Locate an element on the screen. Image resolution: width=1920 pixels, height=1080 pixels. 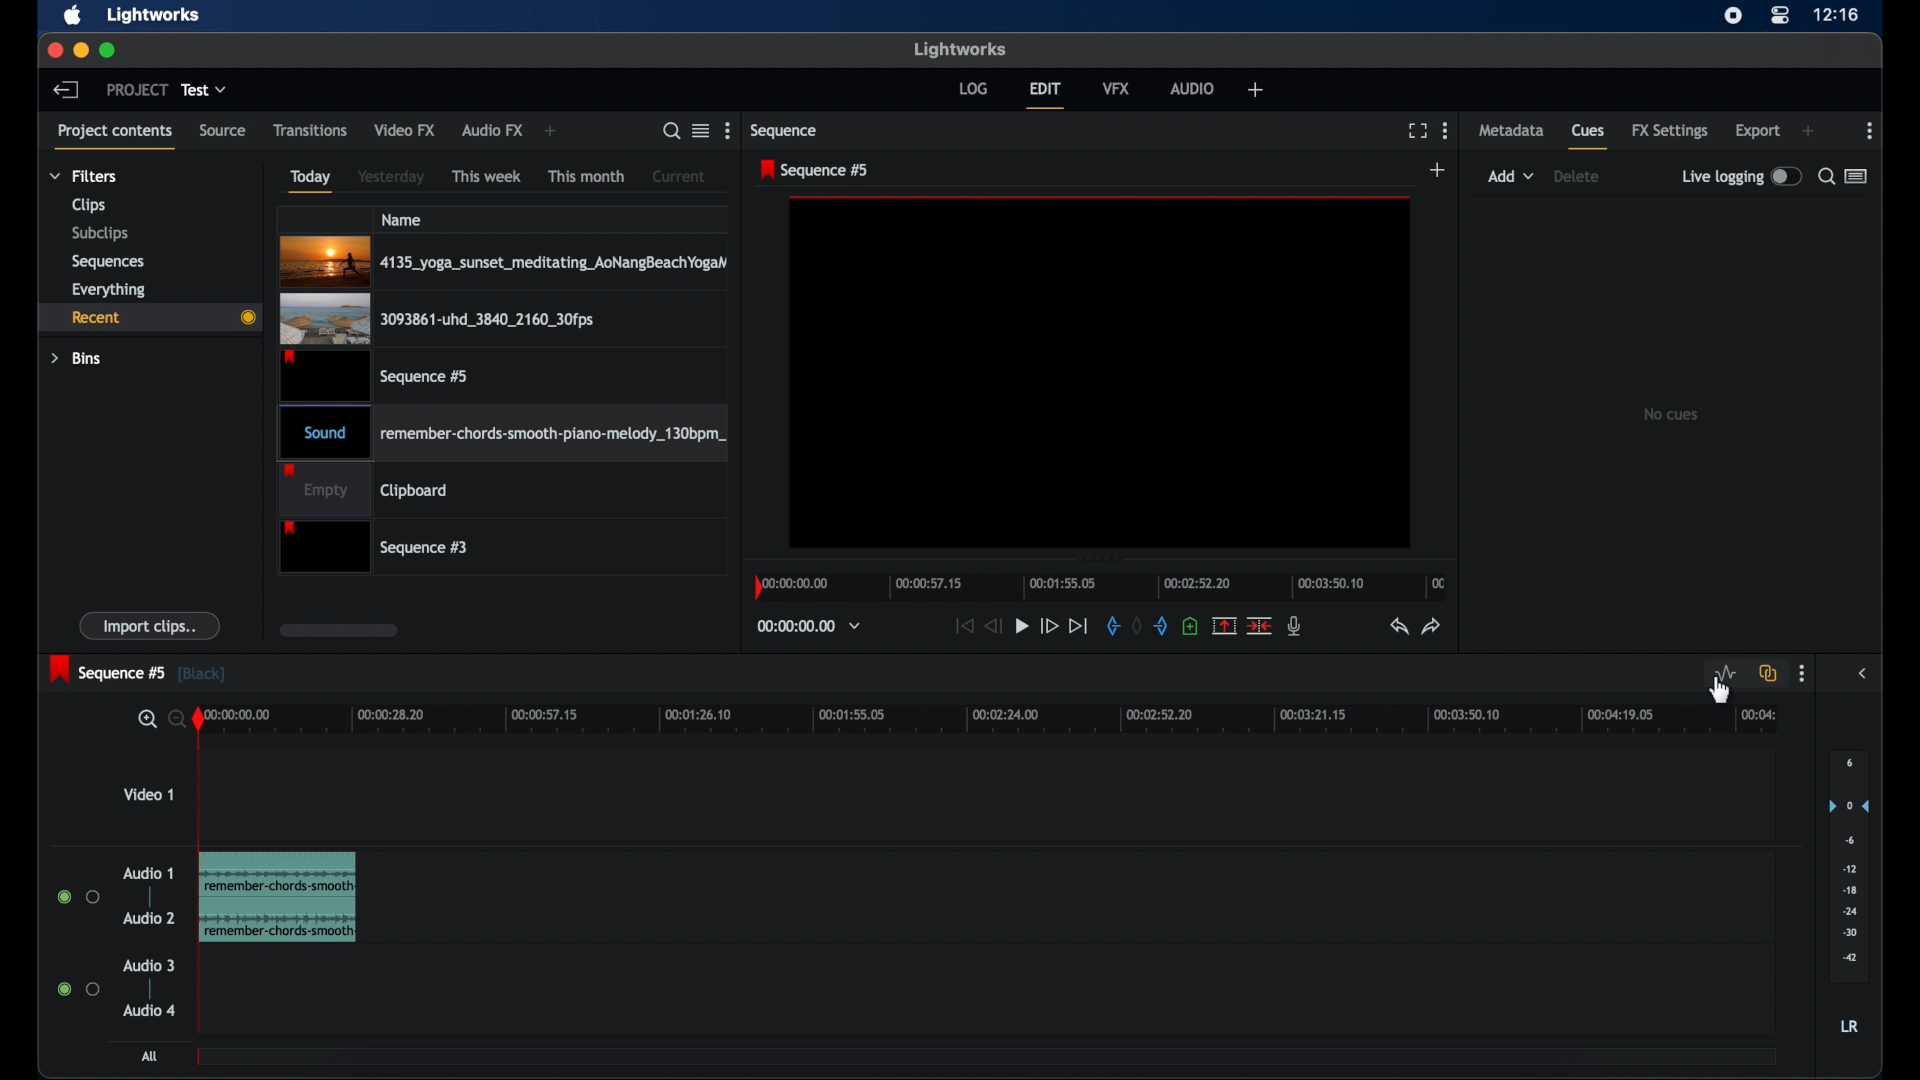
playhead is located at coordinates (198, 719).